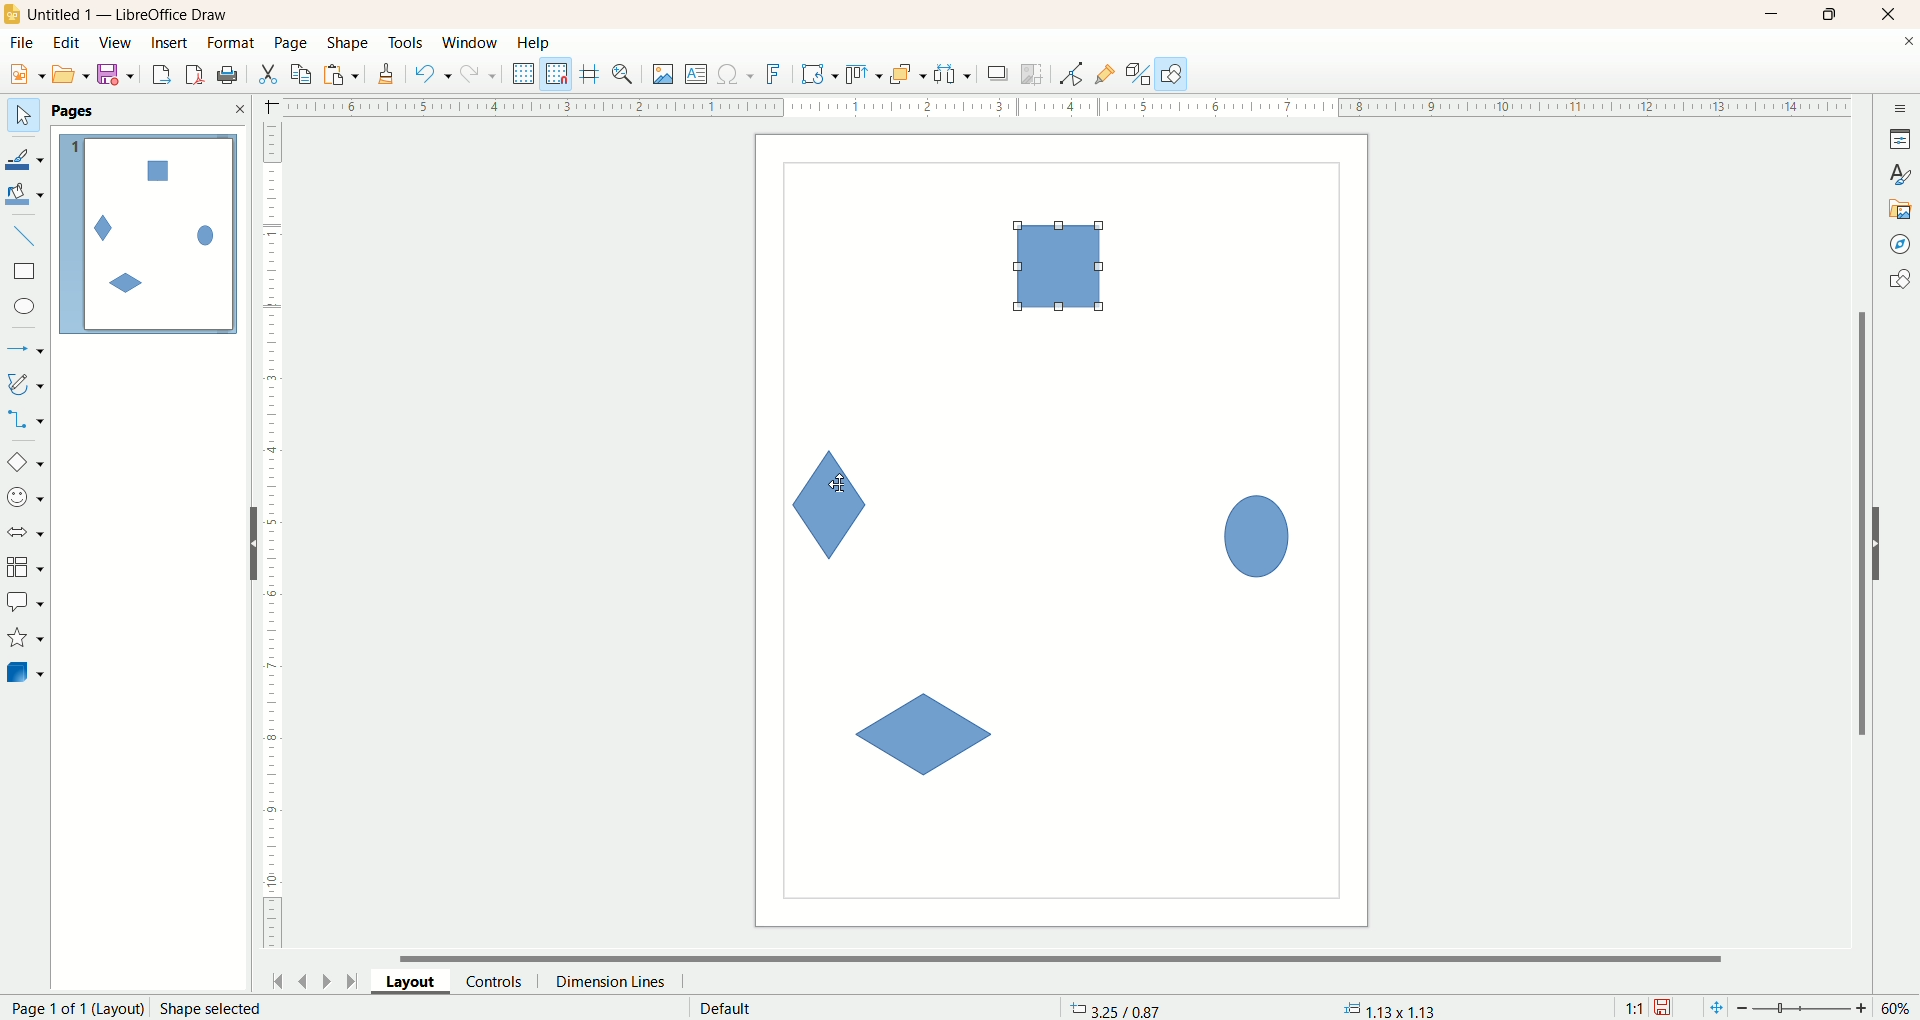 The image size is (1920, 1020). Describe the element at coordinates (820, 75) in the screenshot. I see `transformation` at that location.